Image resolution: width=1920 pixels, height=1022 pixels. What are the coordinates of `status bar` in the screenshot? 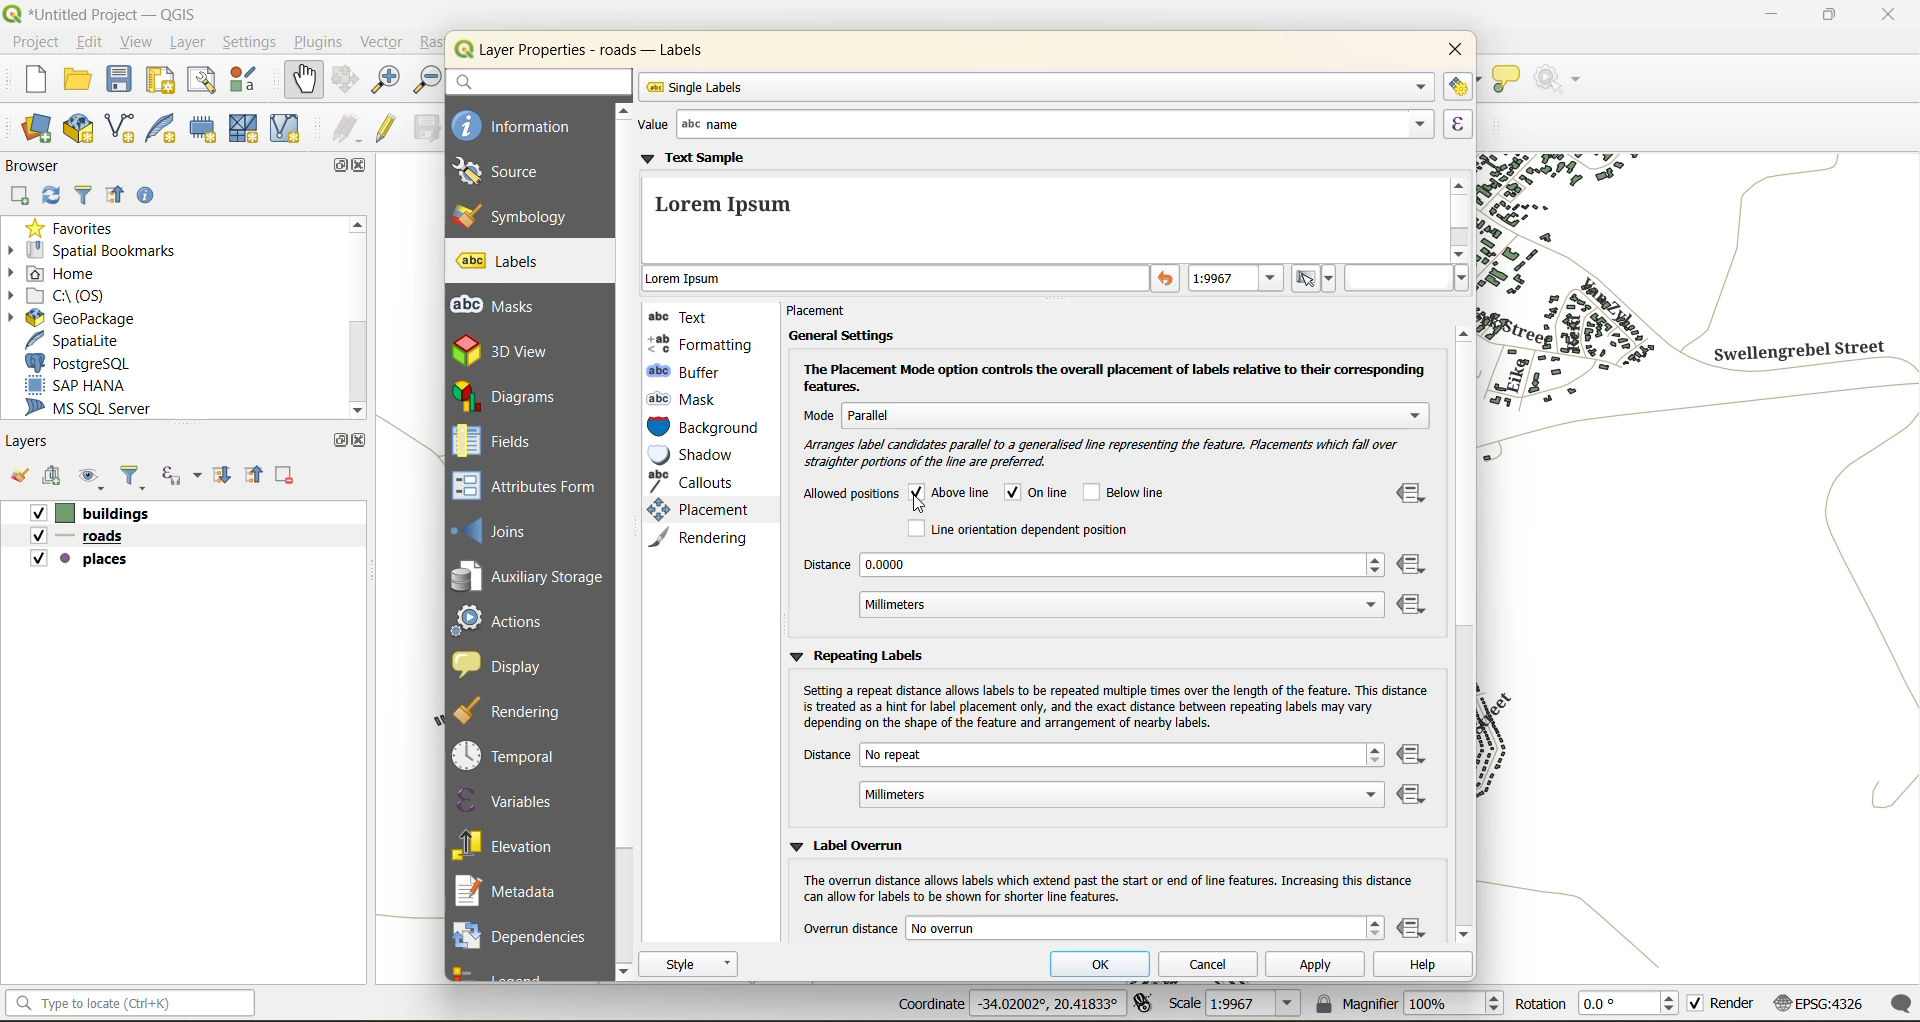 It's located at (133, 1005).